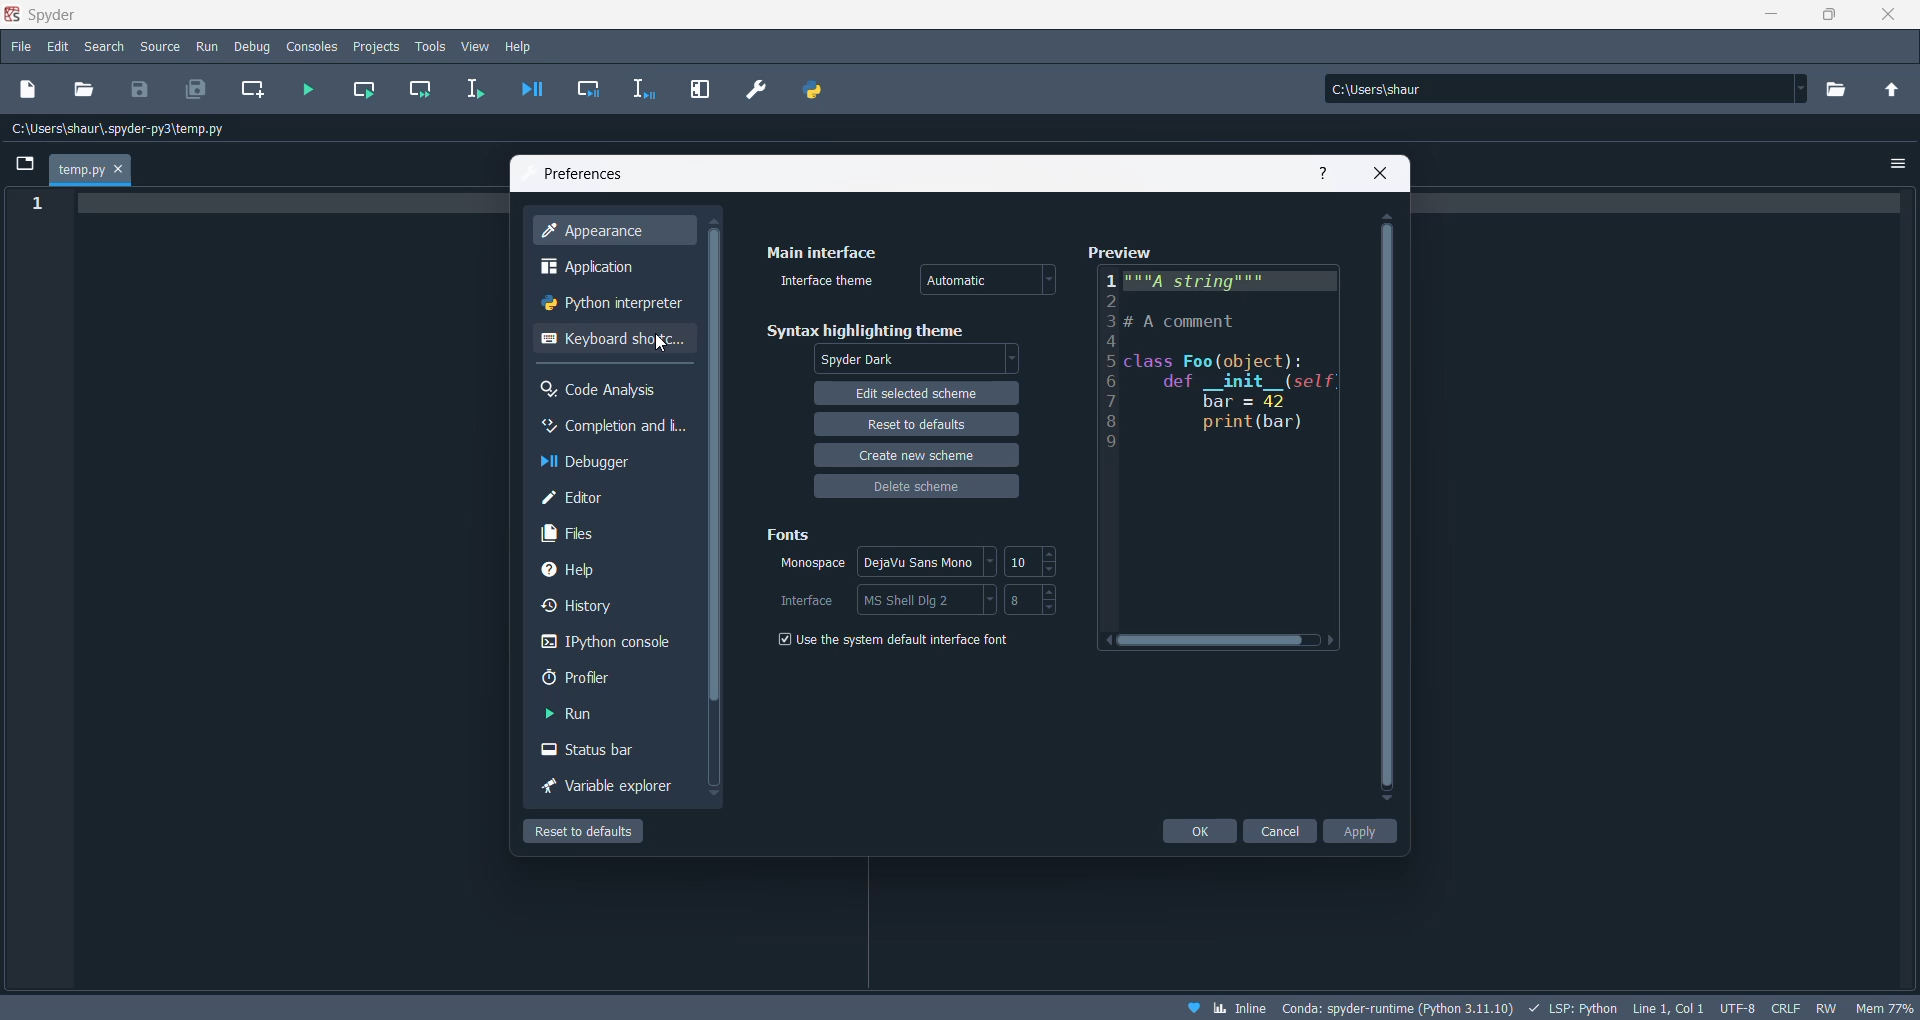  I want to click on edit selected scheme , so click(917, 391).